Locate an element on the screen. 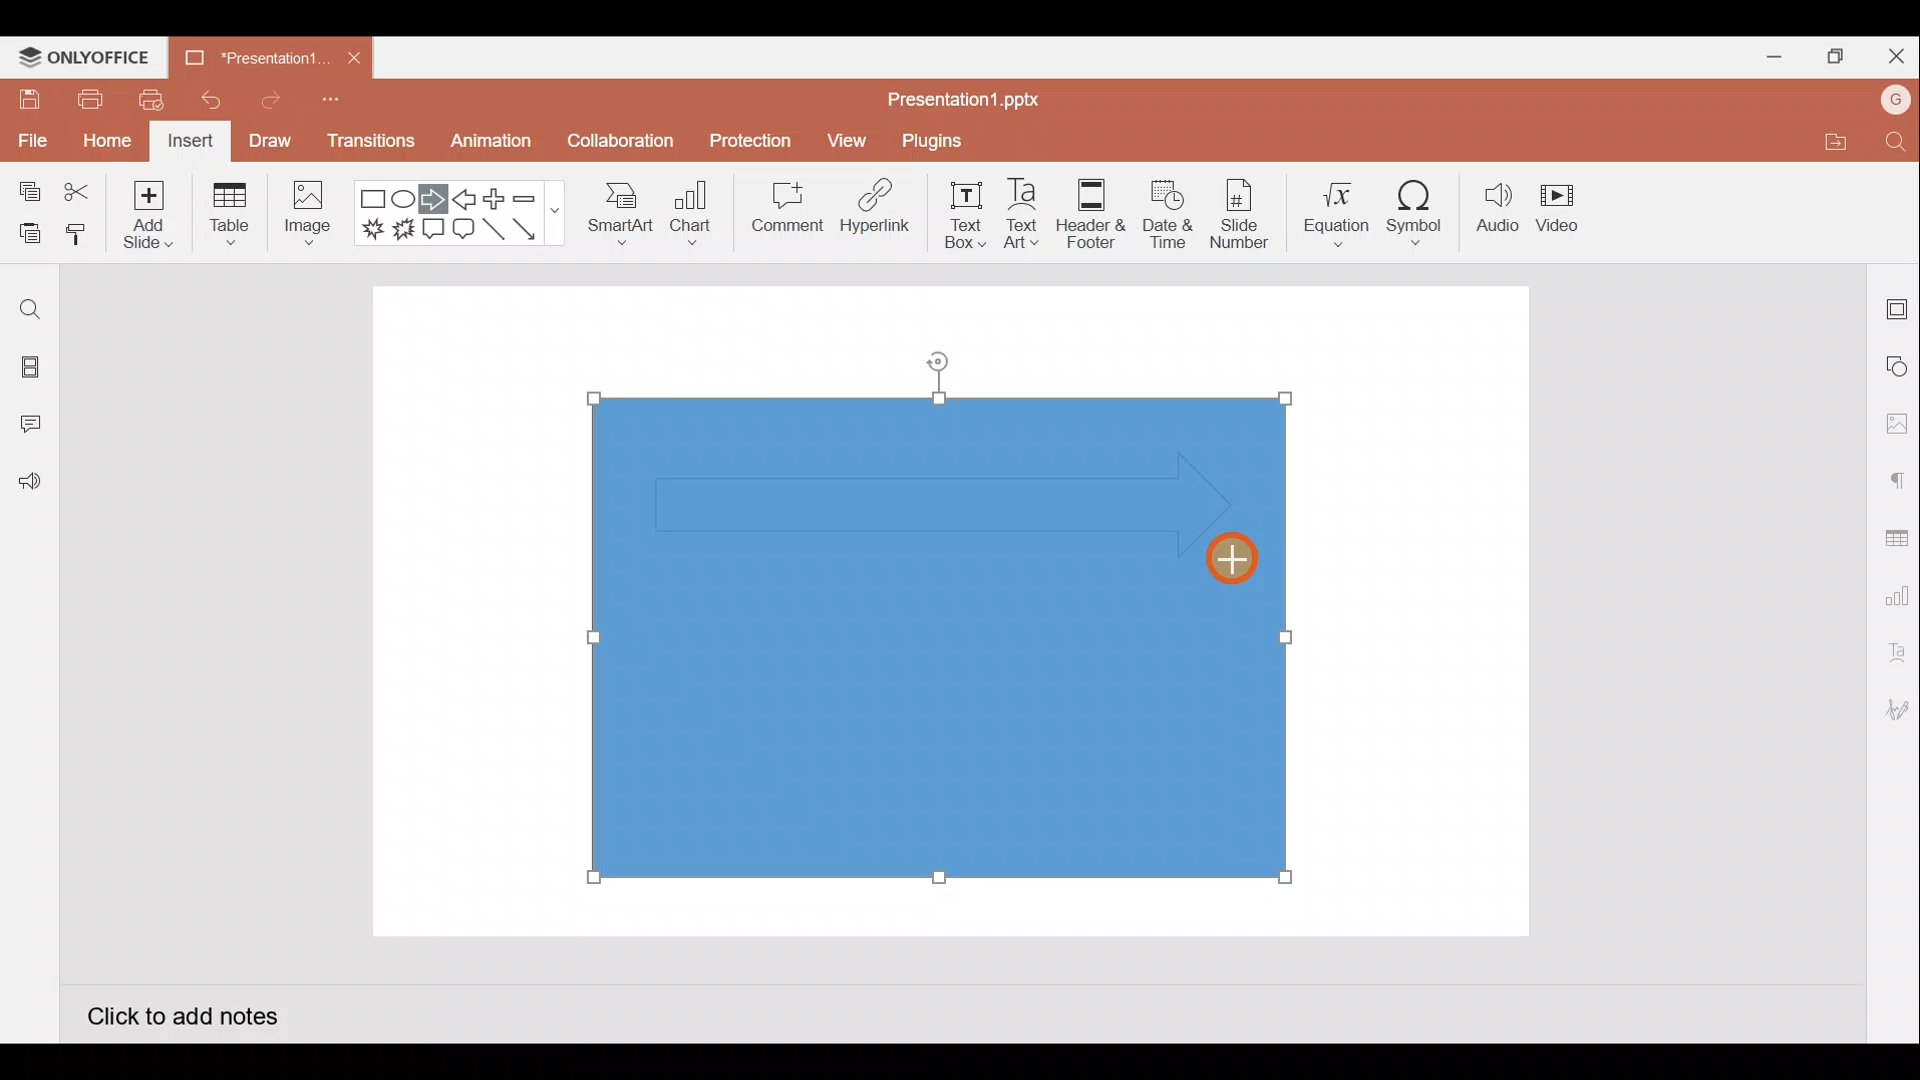 This screenshot has width=1920, height=1080. Copy is located at coordinates (26, 193).